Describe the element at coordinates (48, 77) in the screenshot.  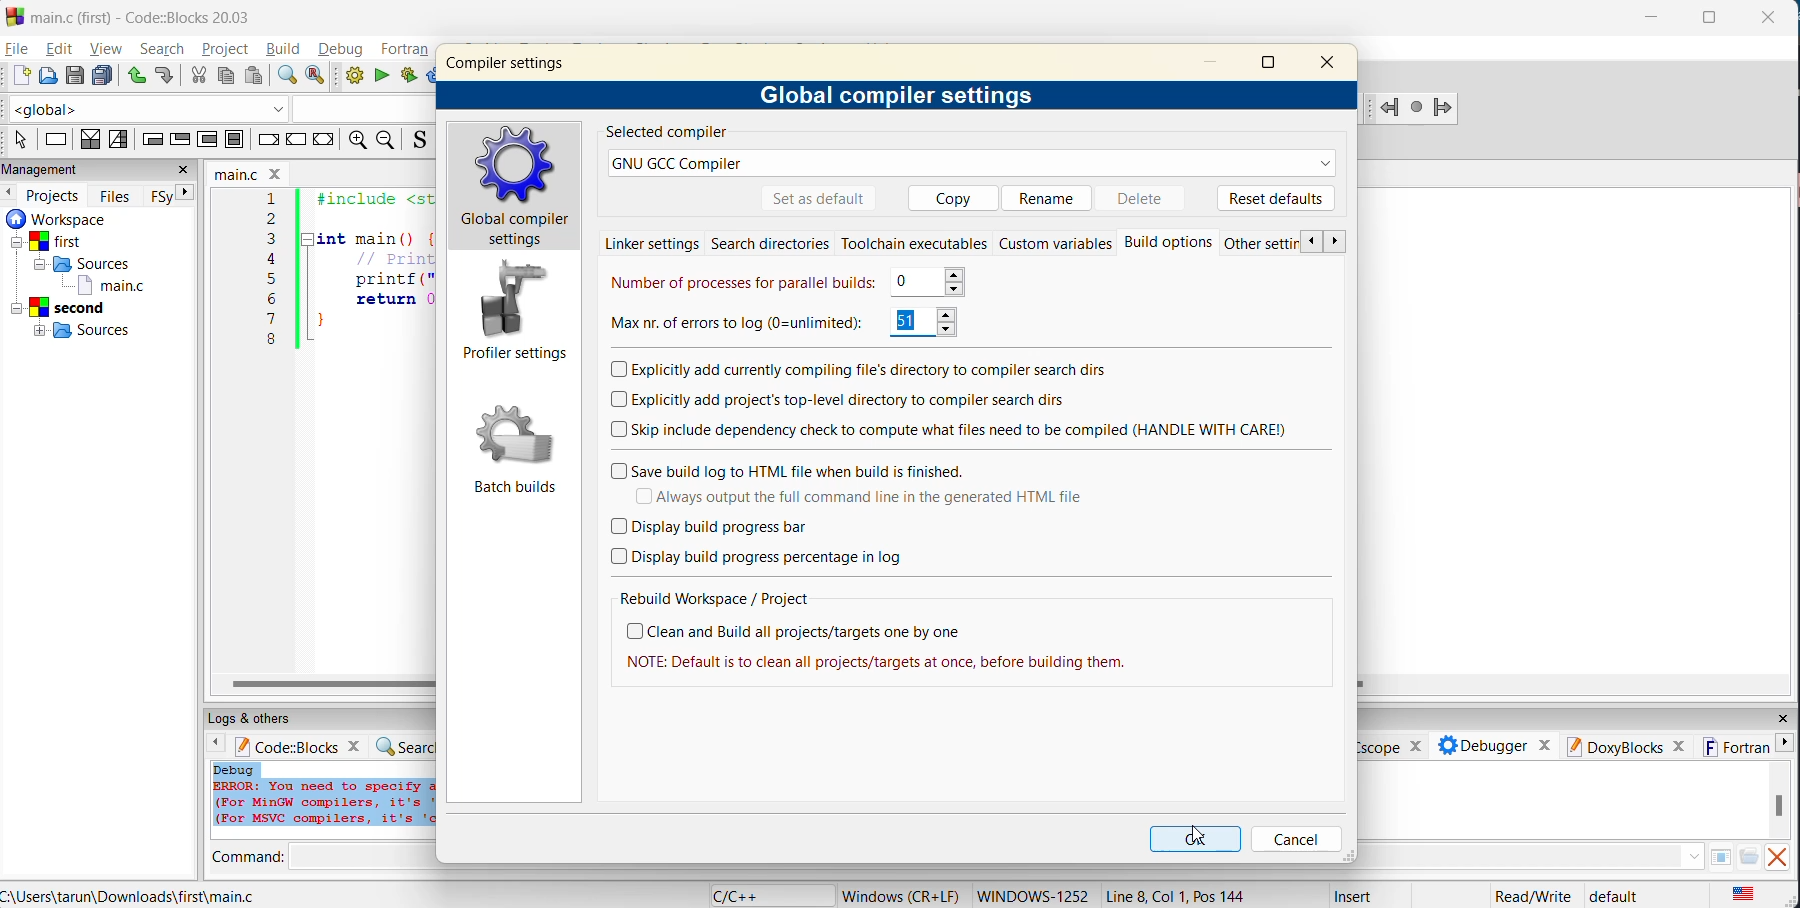
I see `open` at that location.